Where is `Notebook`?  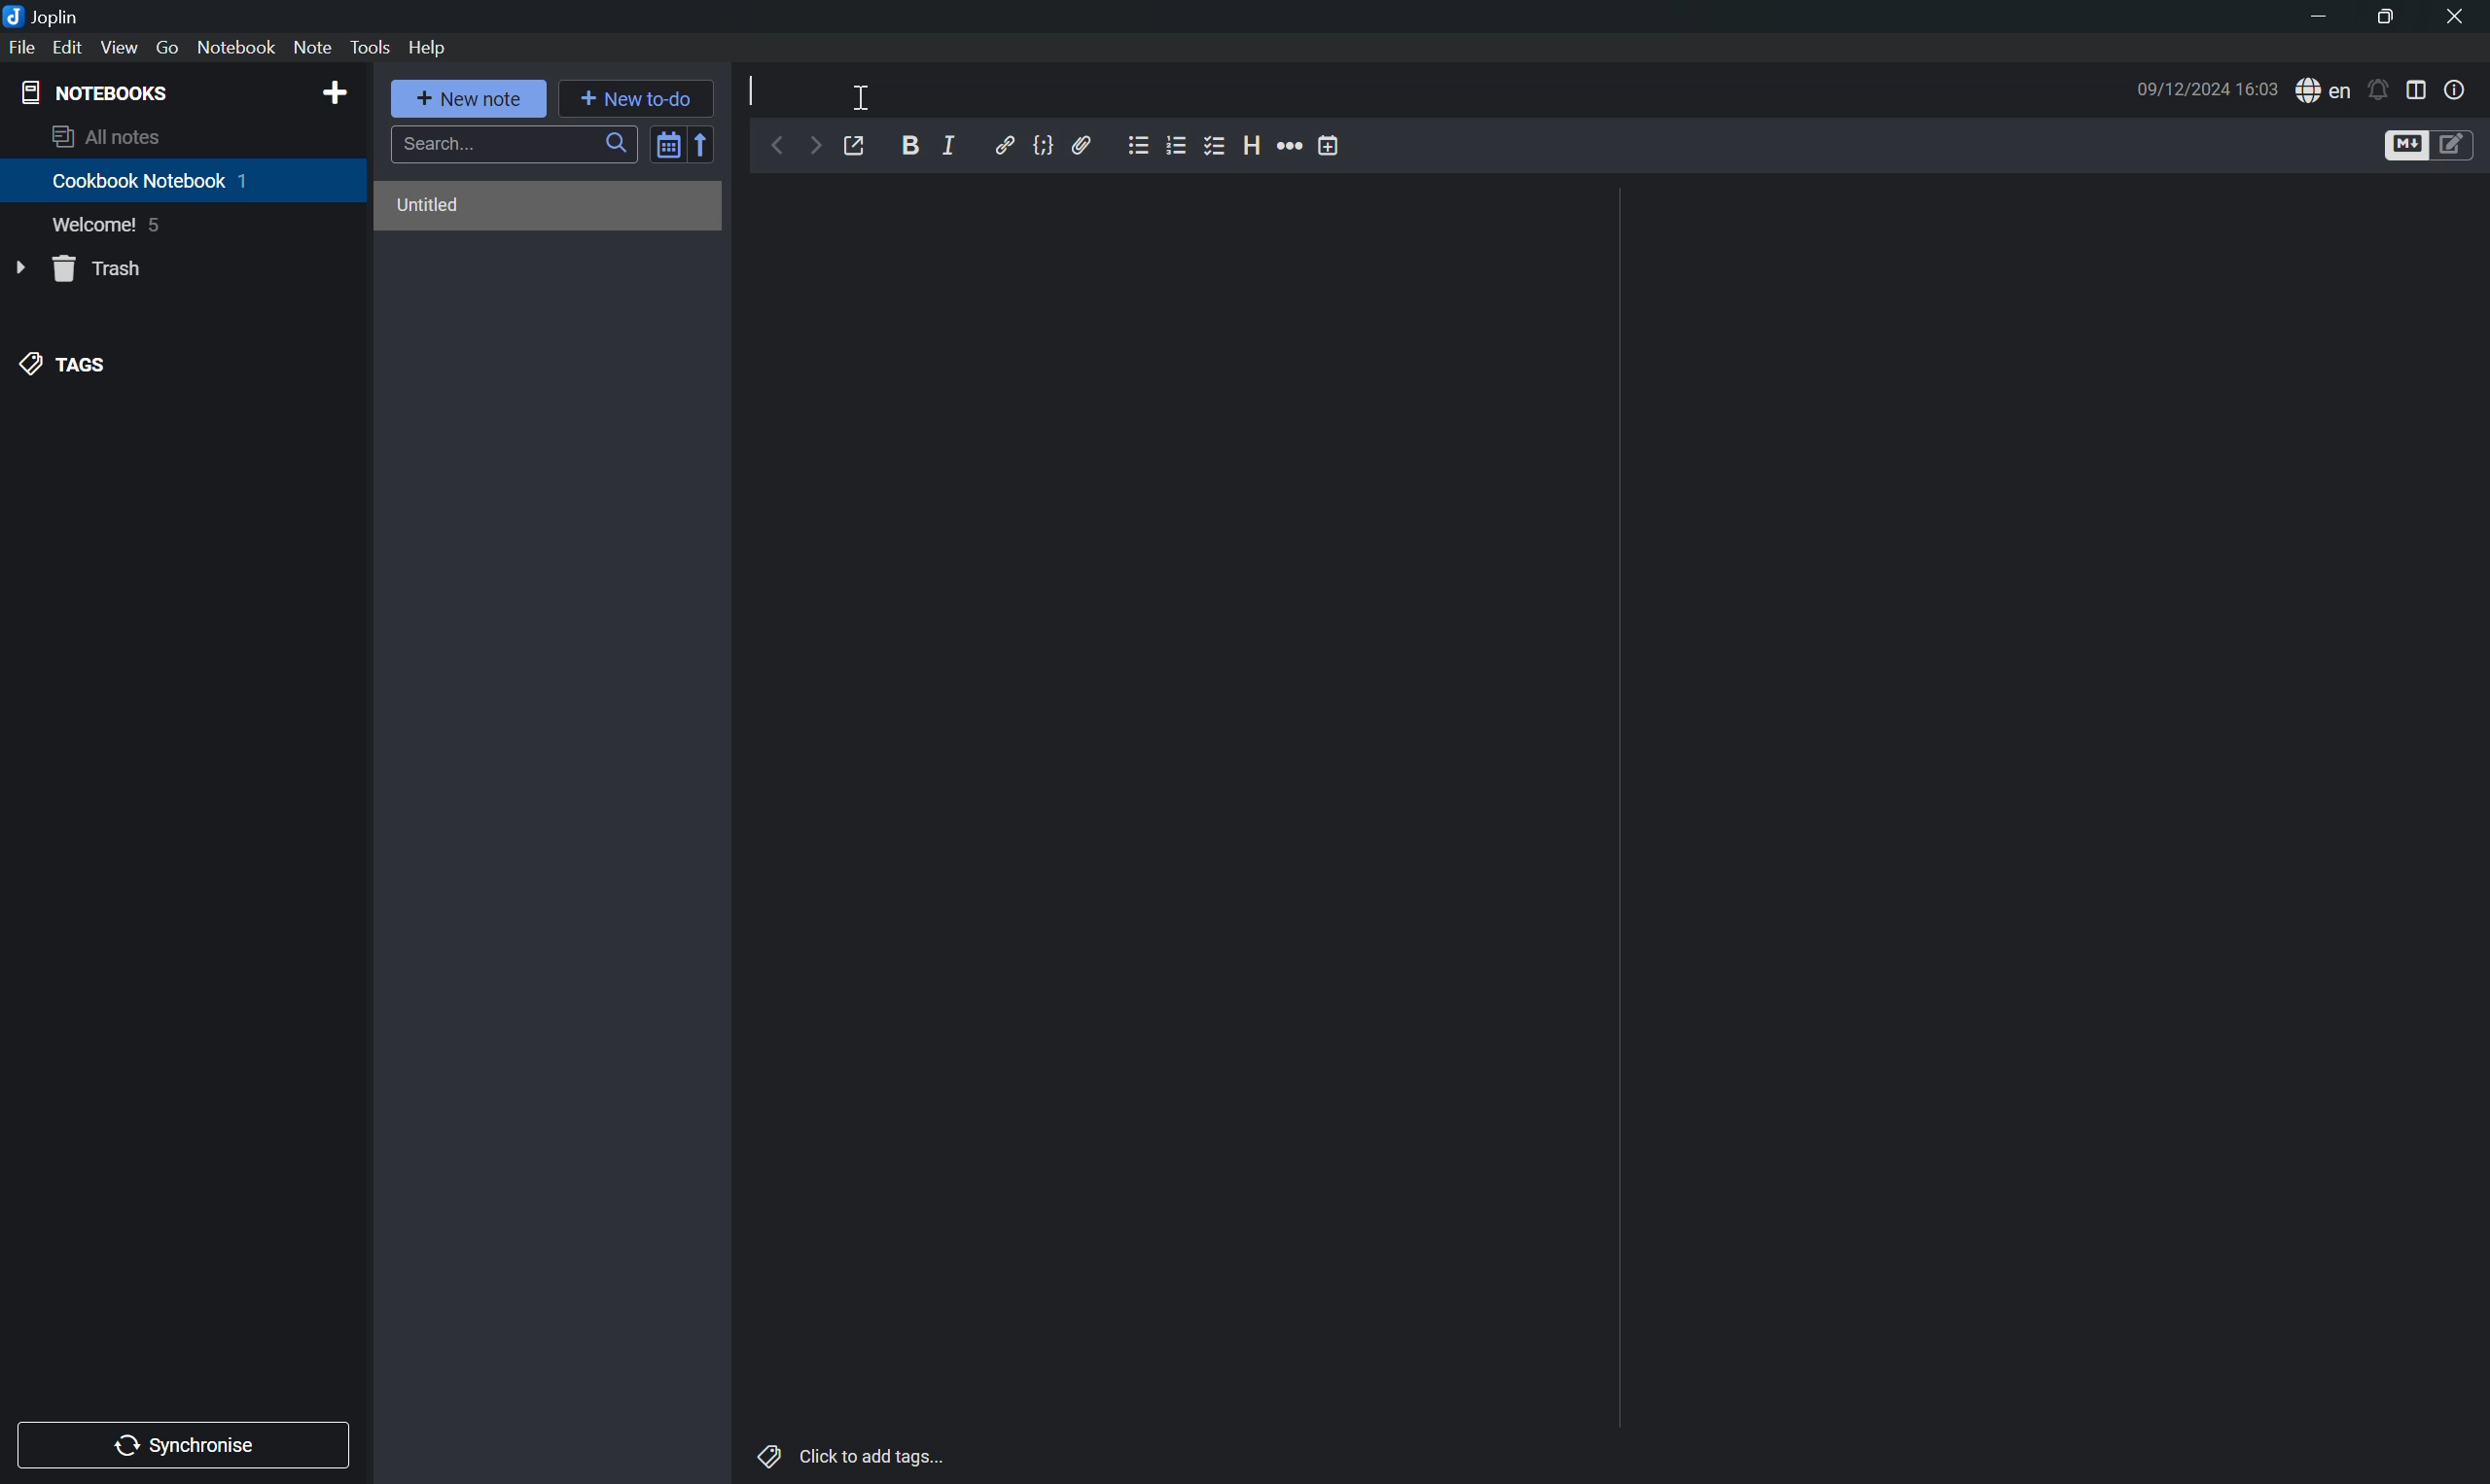 Notebook is located at coordinates (237, 48).